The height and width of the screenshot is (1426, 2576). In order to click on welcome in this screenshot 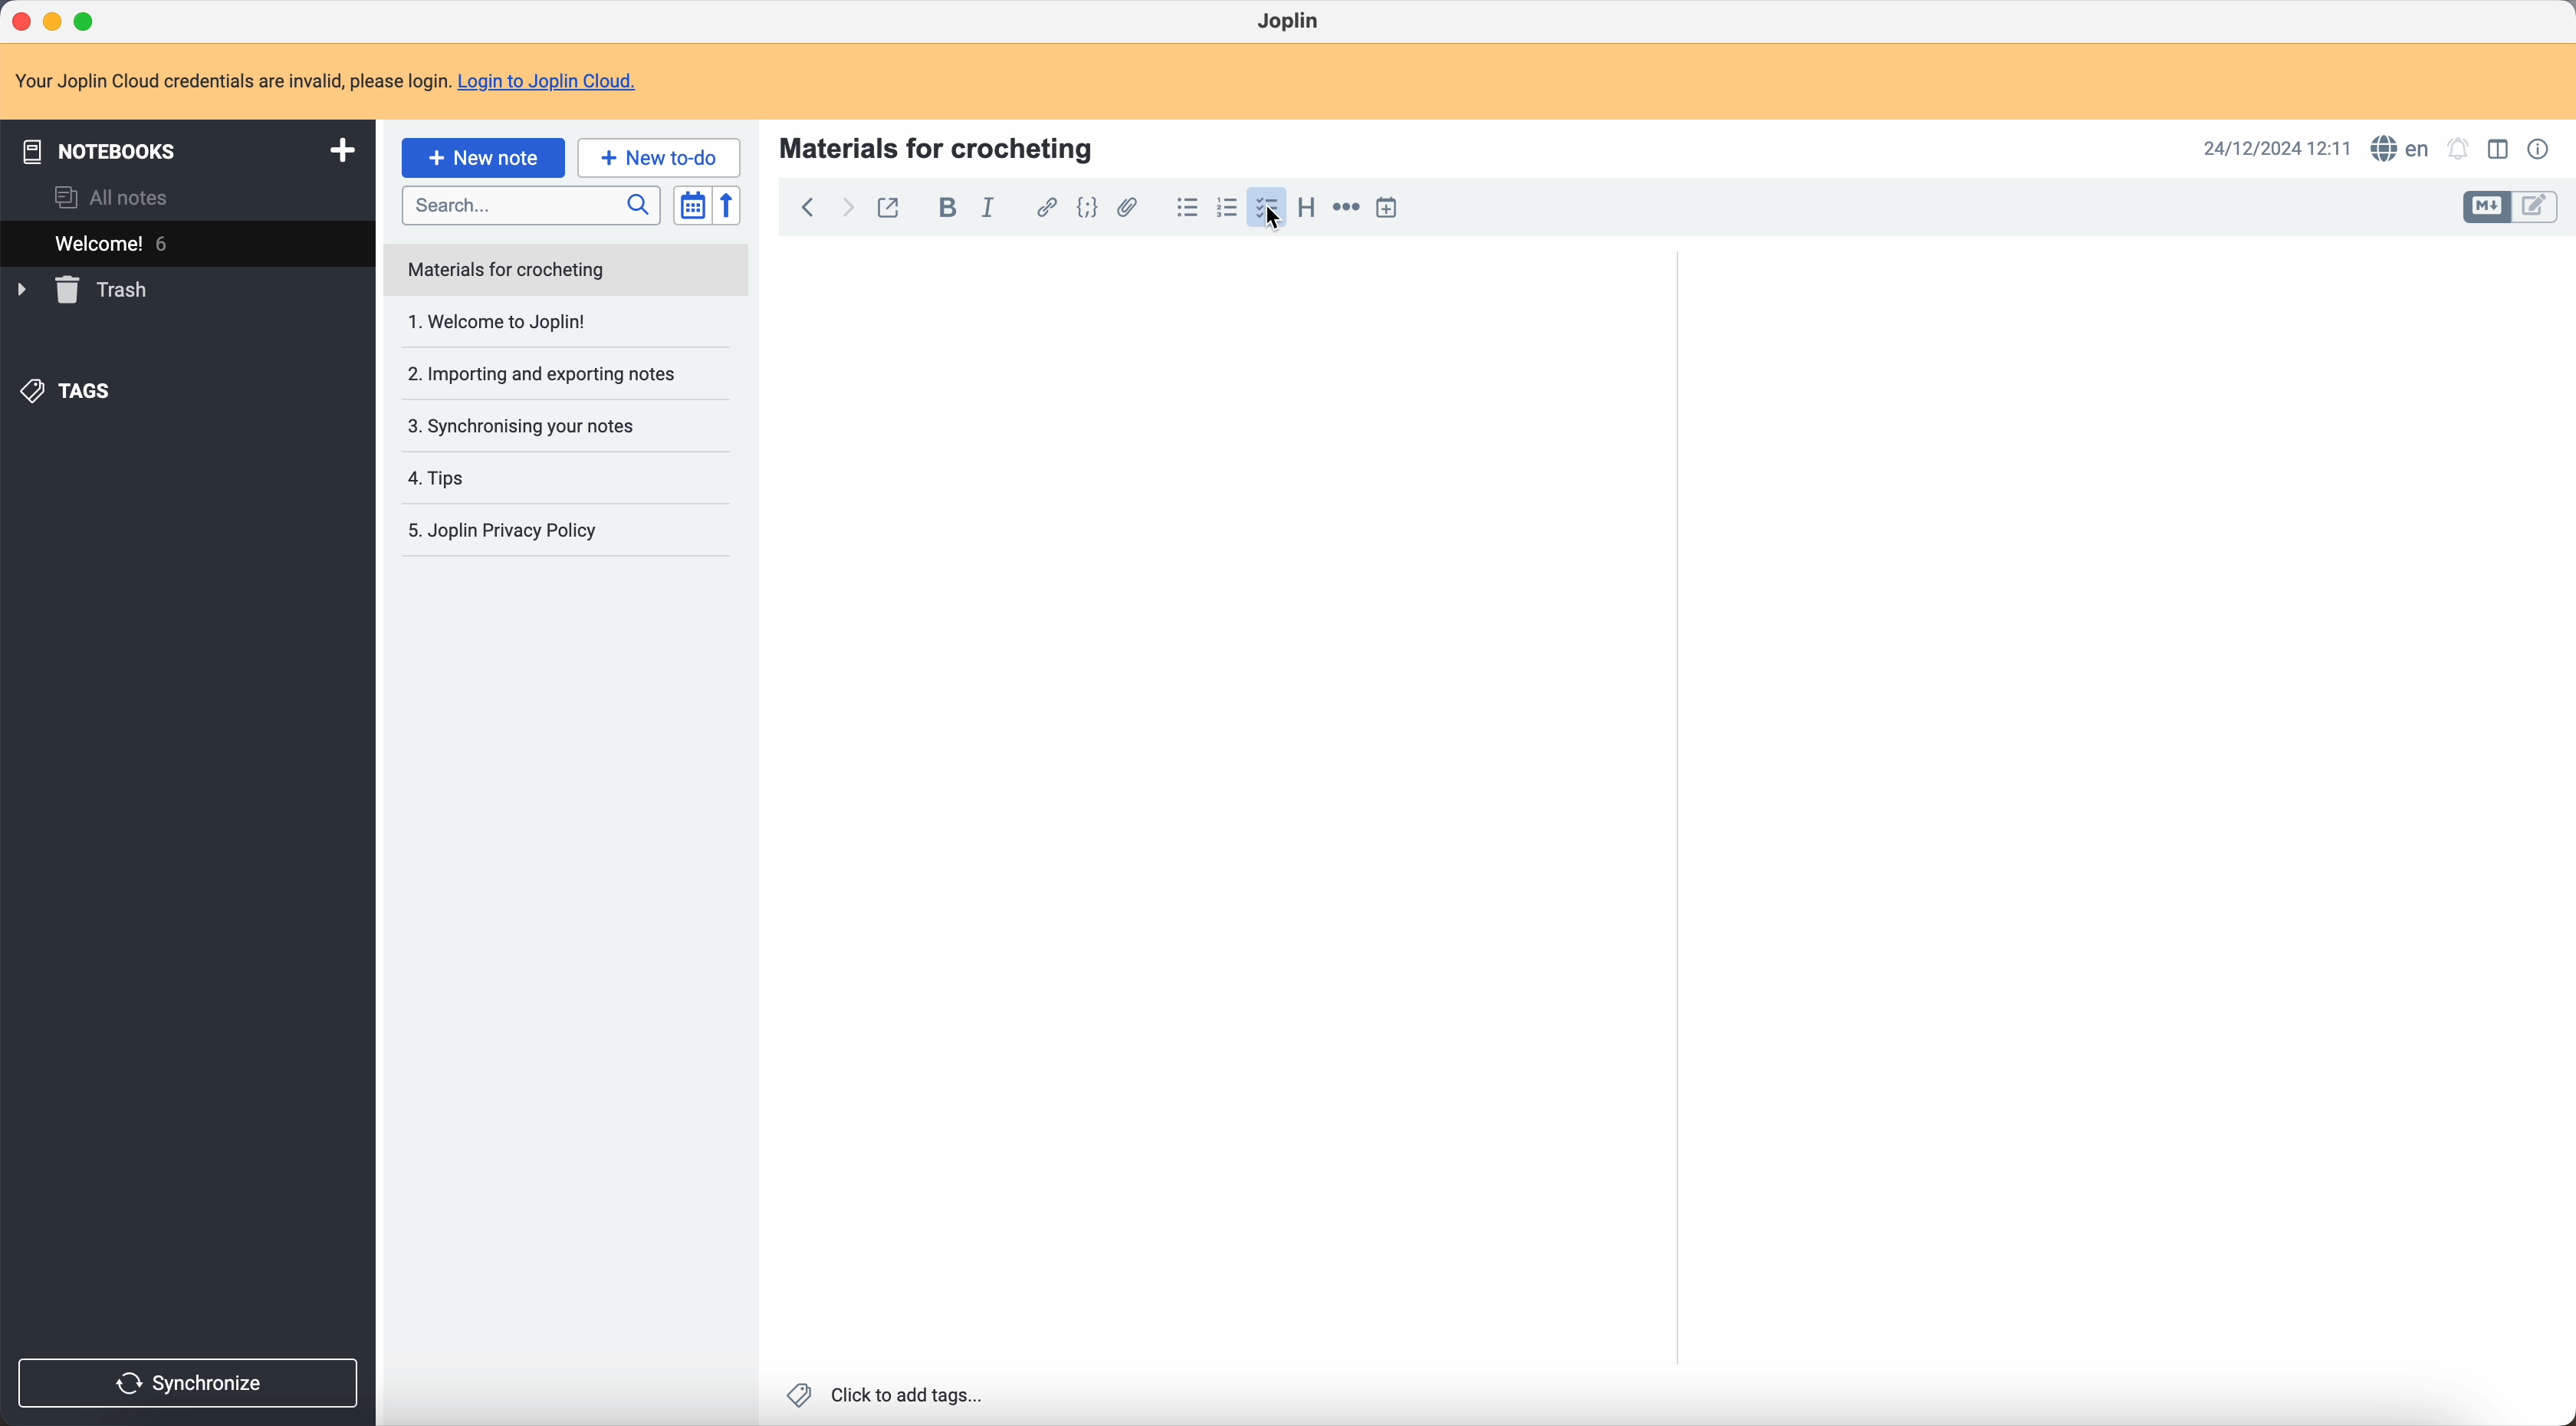, I will do `click(187, 241)`.